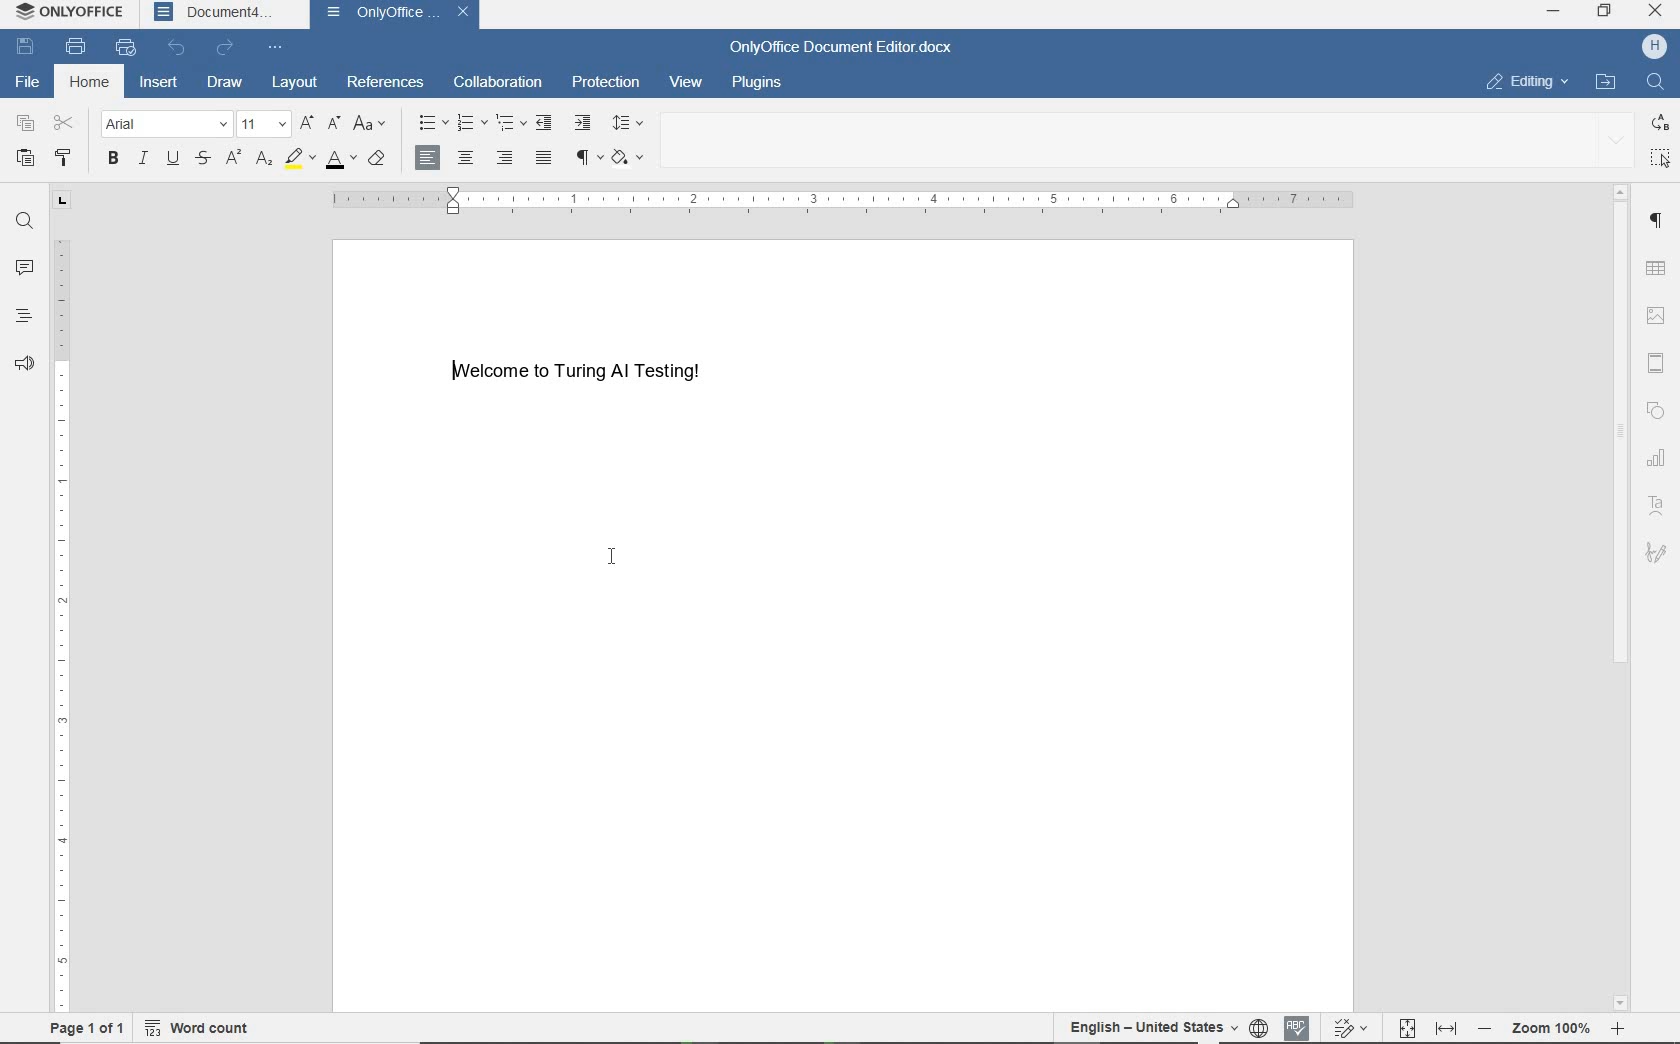  What do you see at coordinates (26, 160) in the screenshot?
I see `paste` at bounding box center [26, 160].